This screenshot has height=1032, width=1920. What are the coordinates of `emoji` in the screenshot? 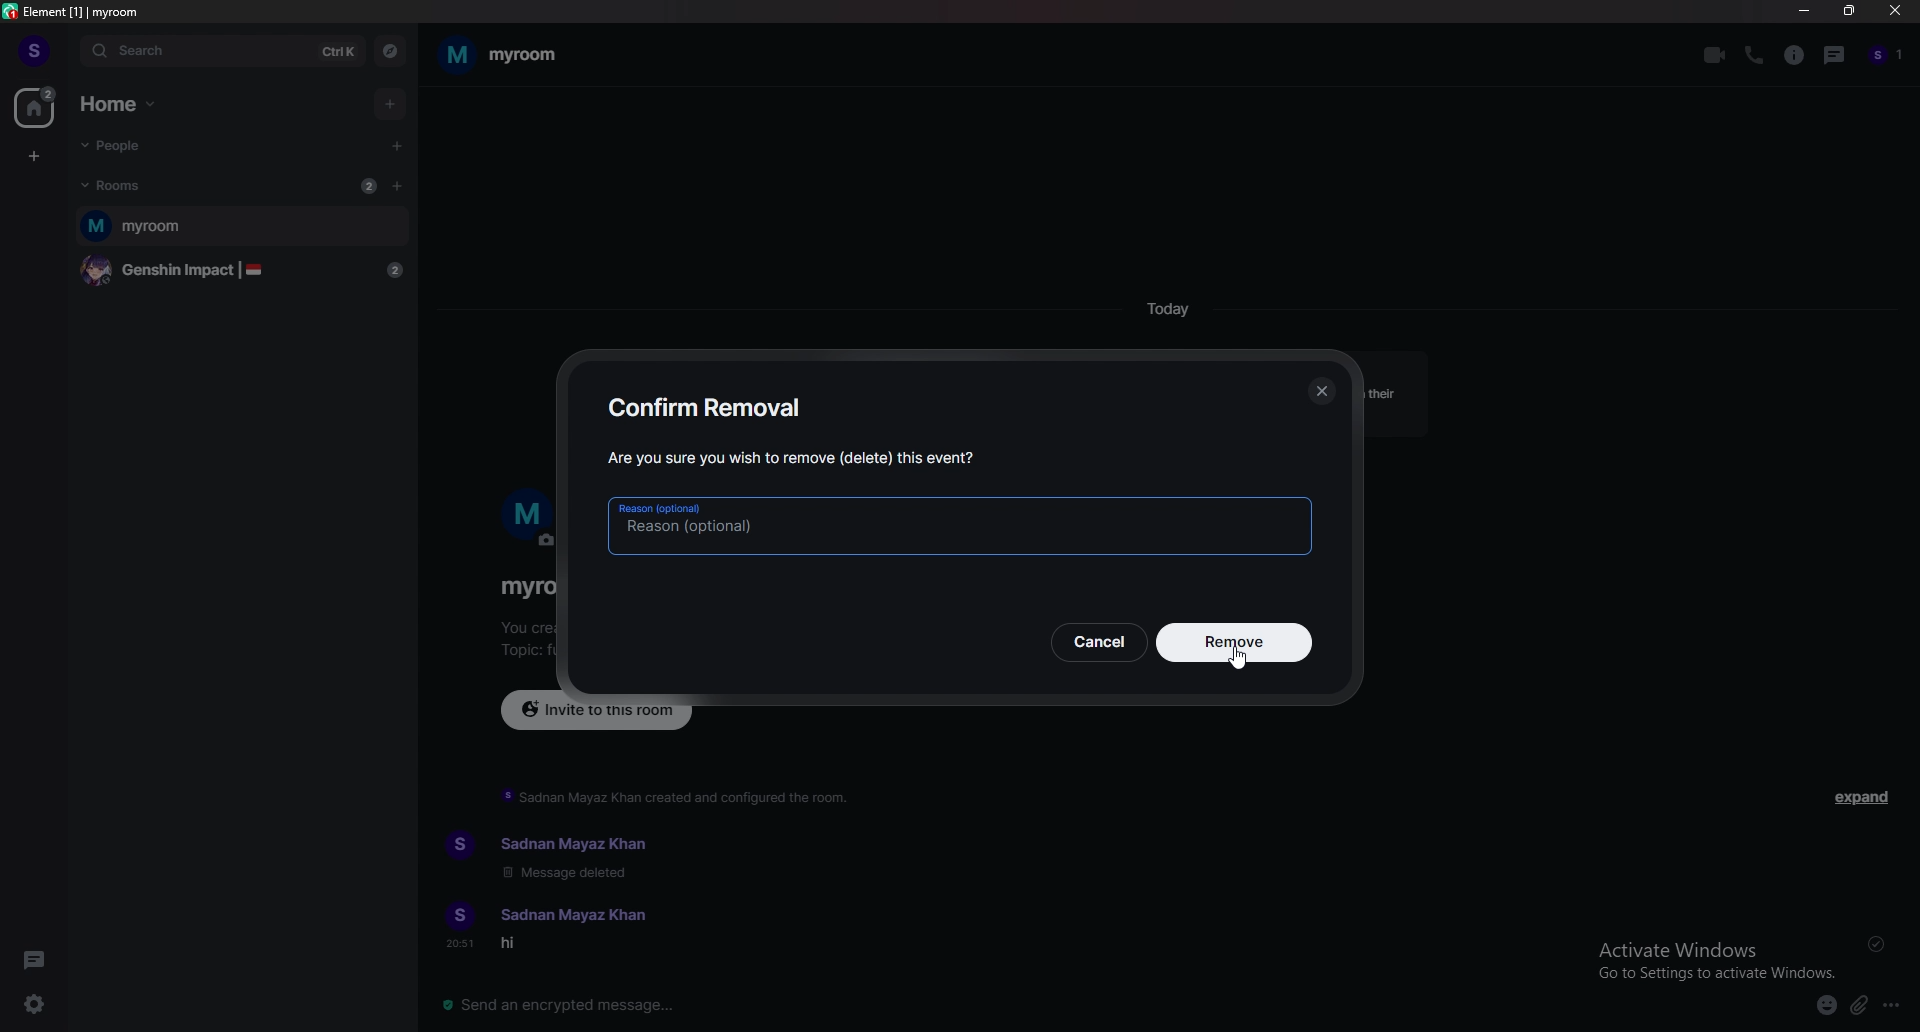 It's located at (1825, 1007).